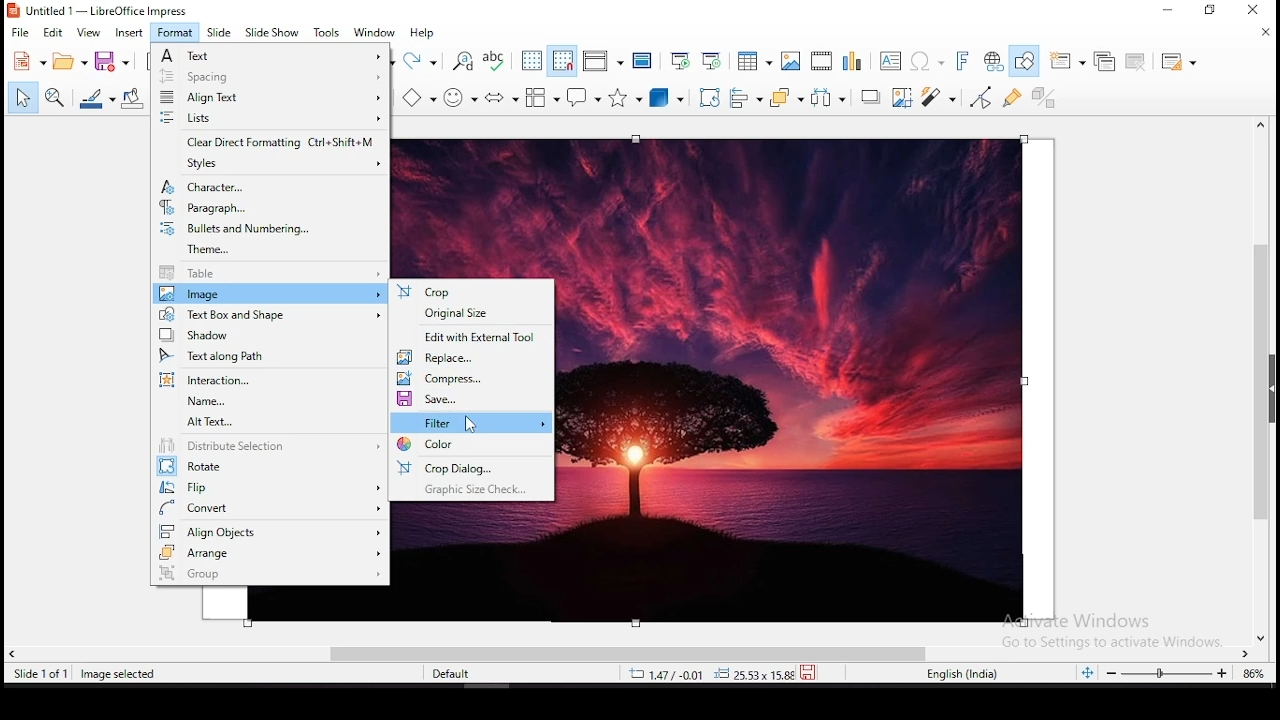  Describe the element at coordinates (604, 62) in the screenshot. I see `display views` at that location.